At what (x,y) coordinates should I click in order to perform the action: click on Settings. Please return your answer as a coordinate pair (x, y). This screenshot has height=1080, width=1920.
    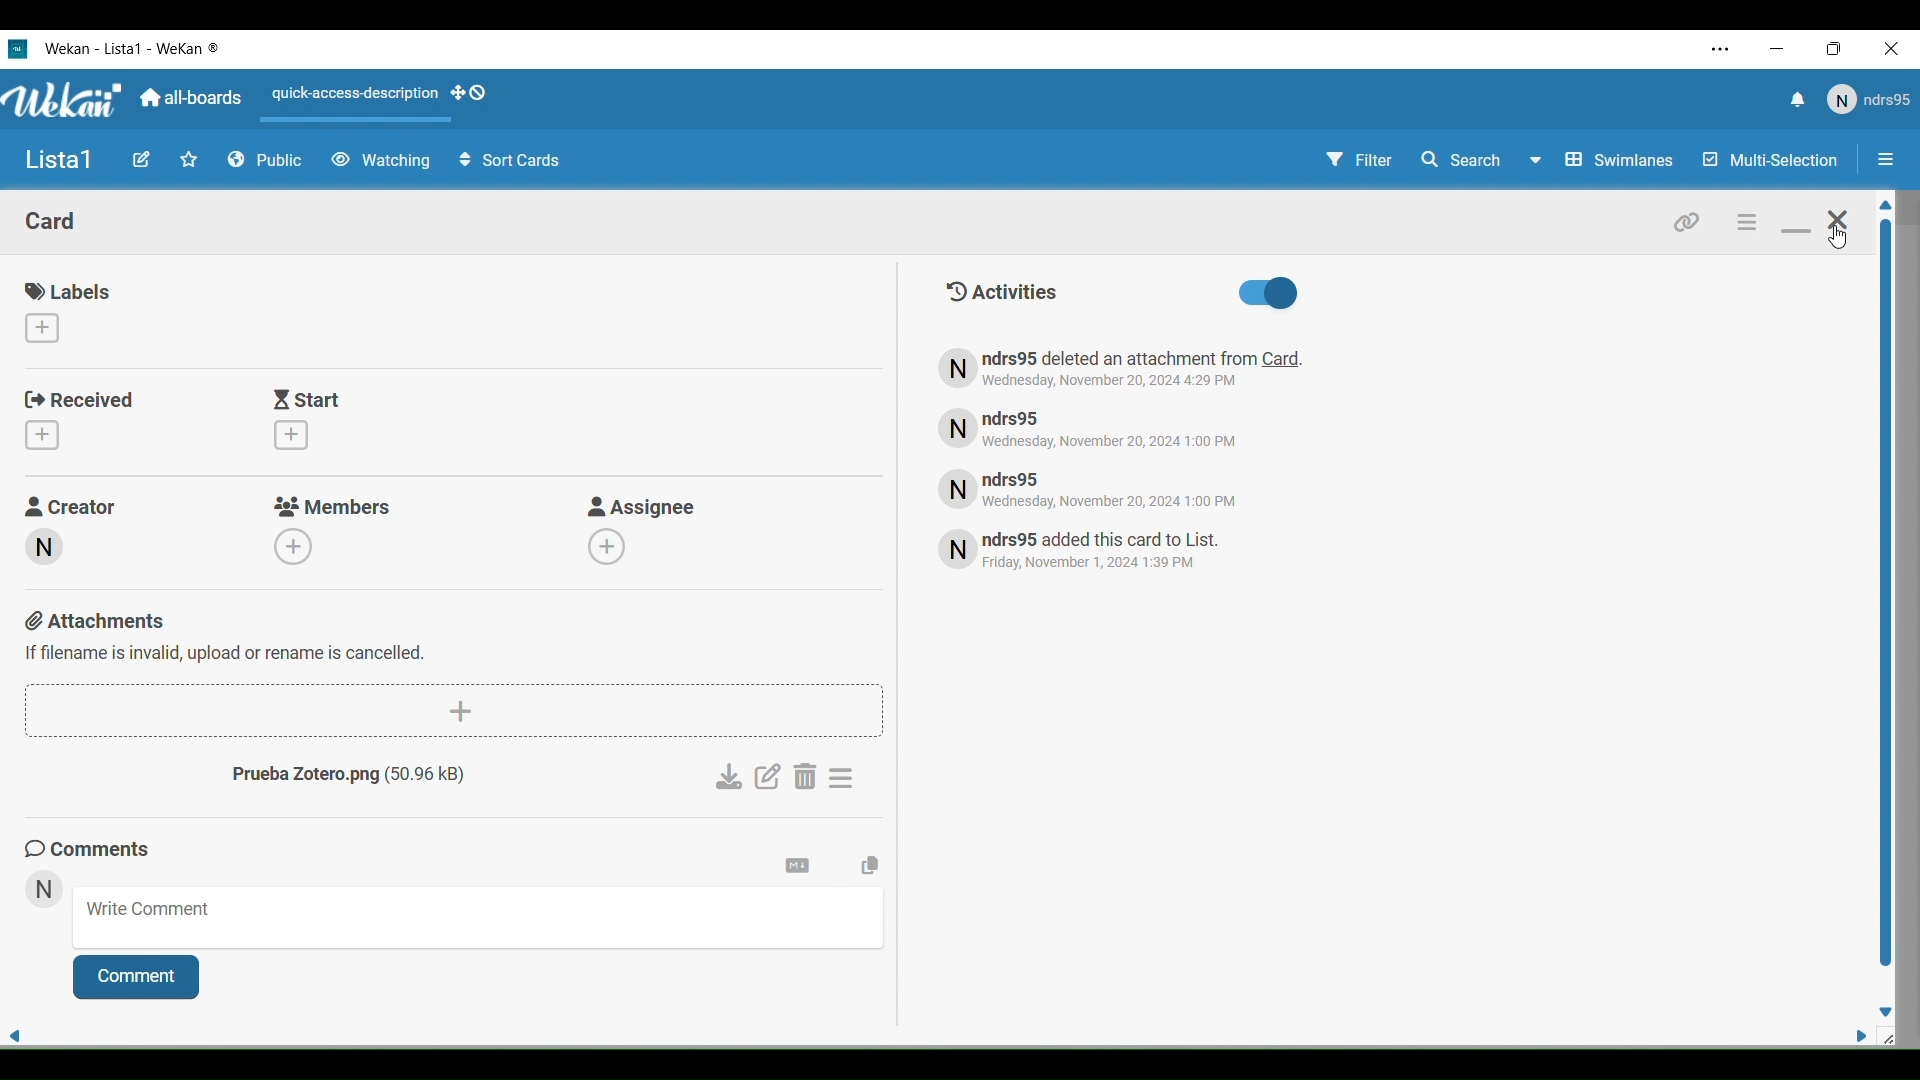
    Looking at the image, I should click on (836, 778).